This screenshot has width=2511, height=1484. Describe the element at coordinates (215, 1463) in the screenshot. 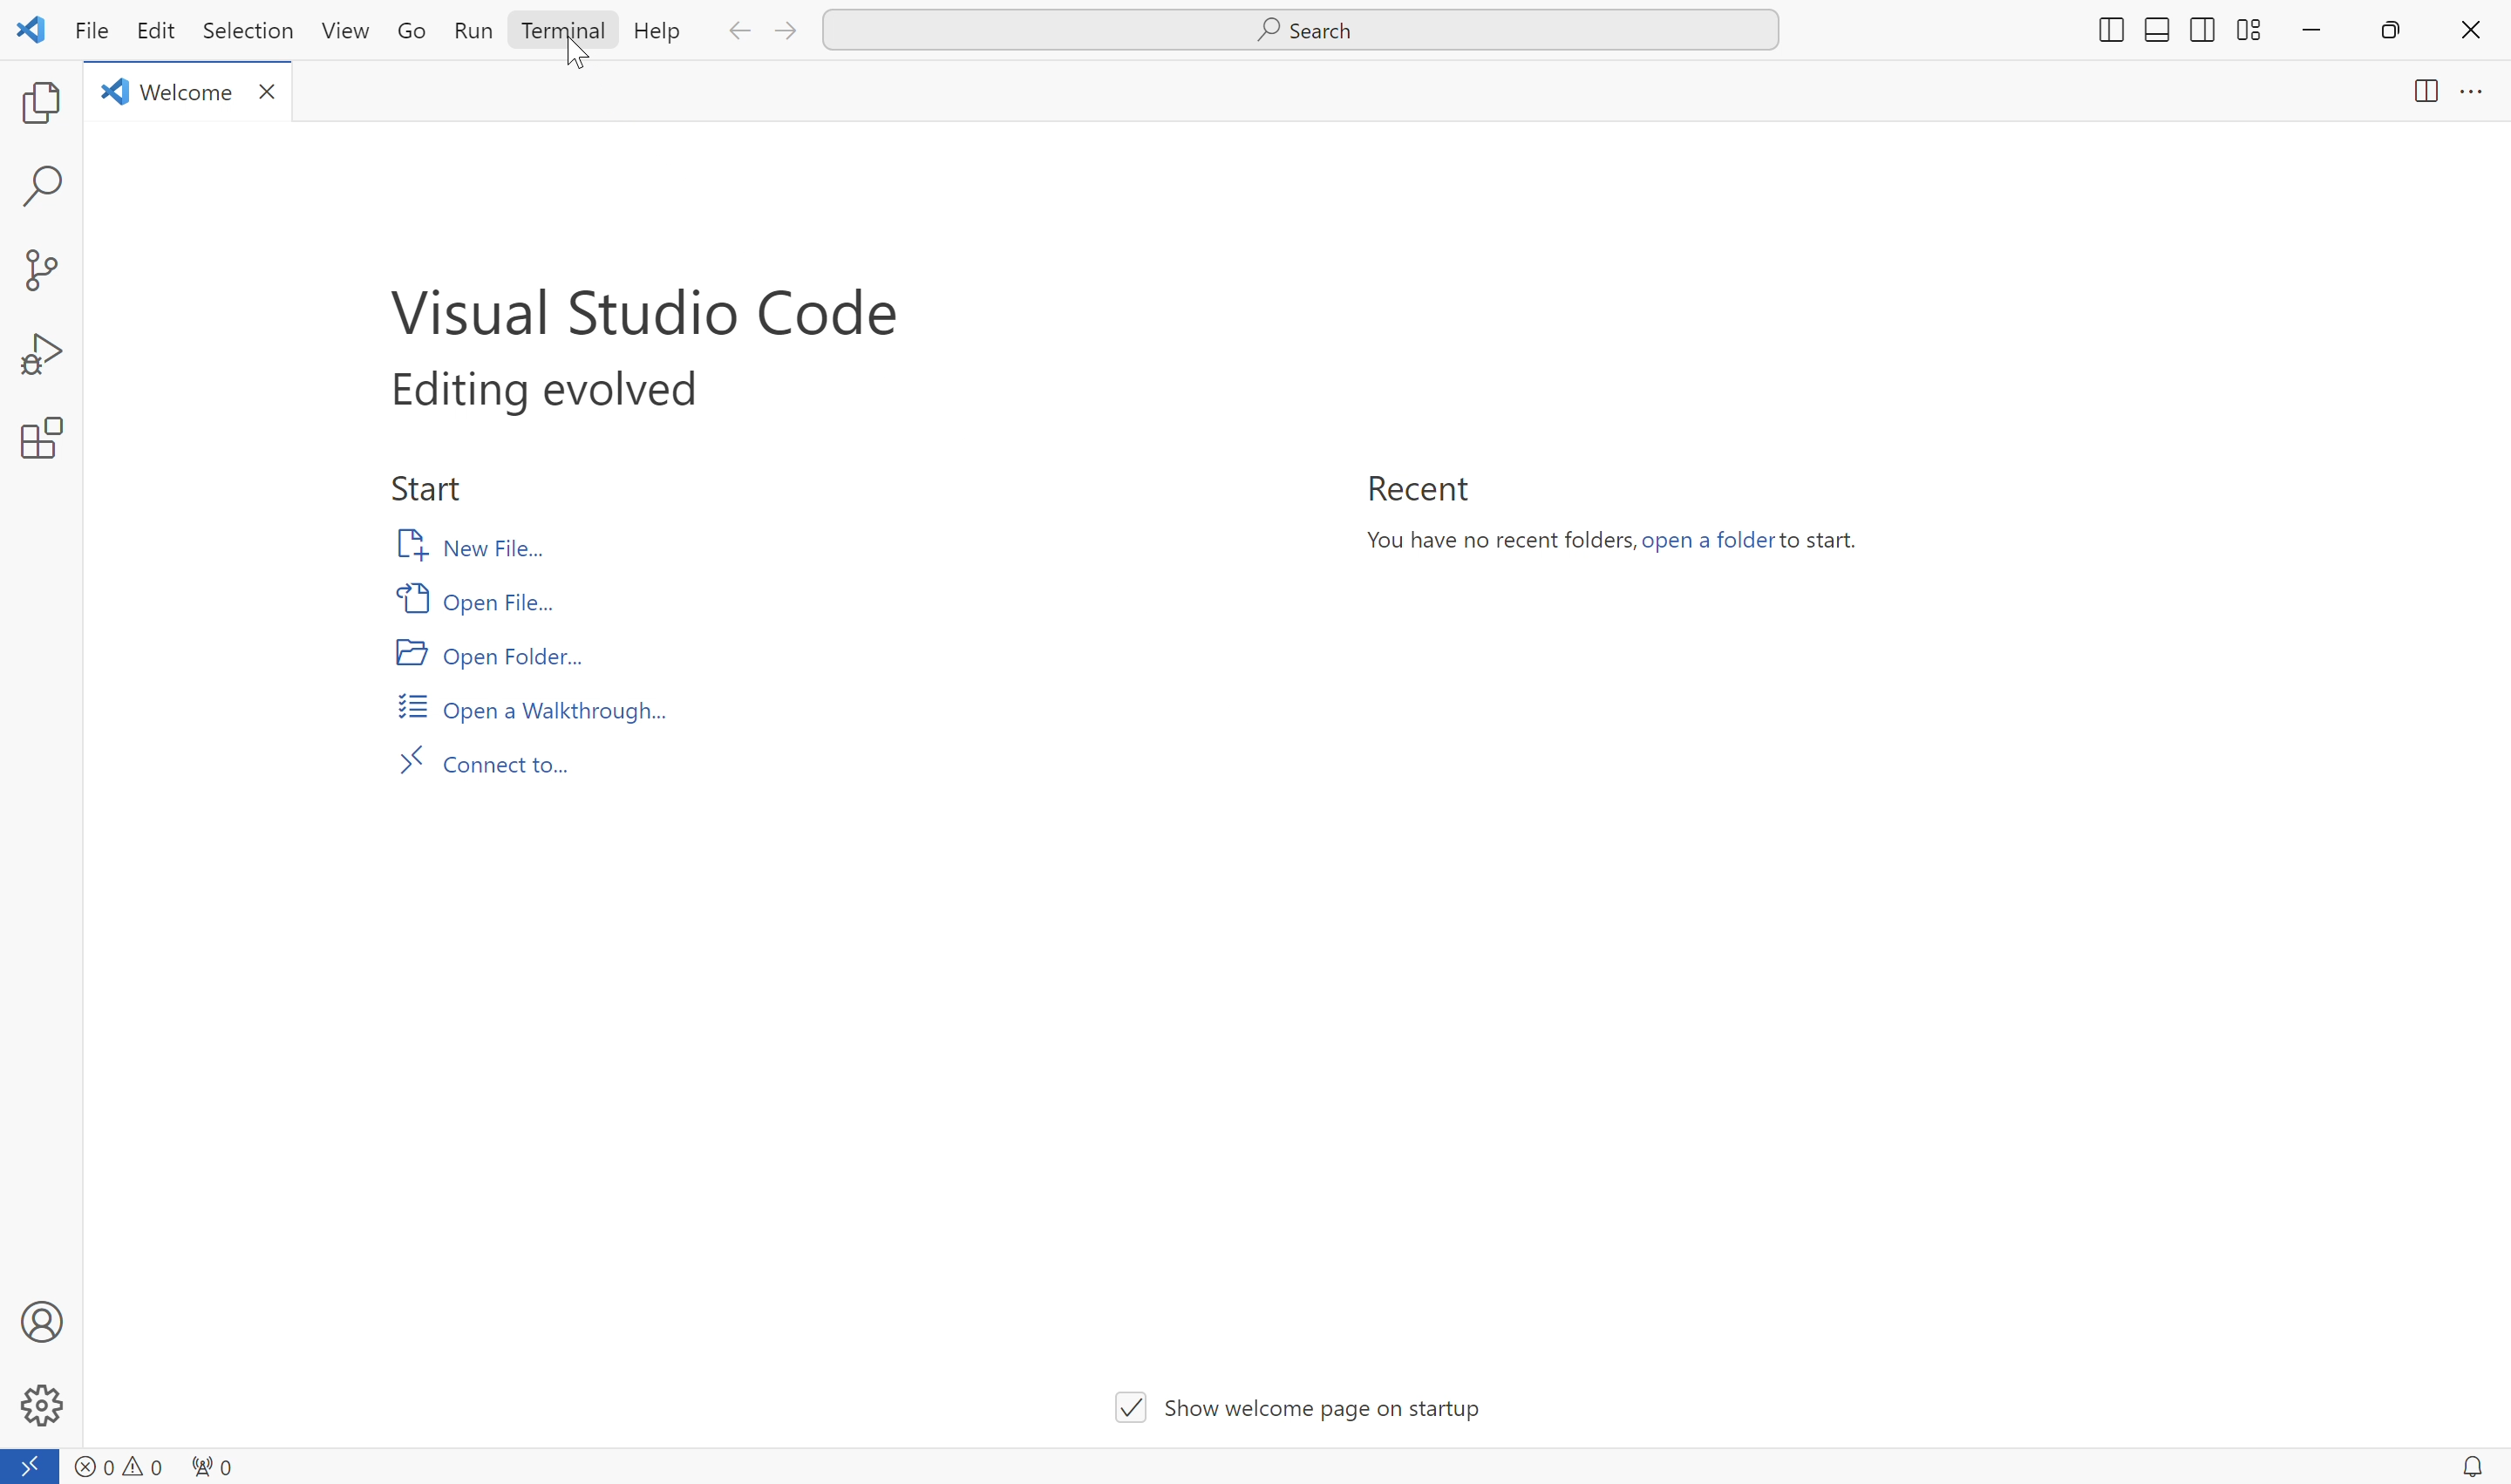

I see `network` at that location.